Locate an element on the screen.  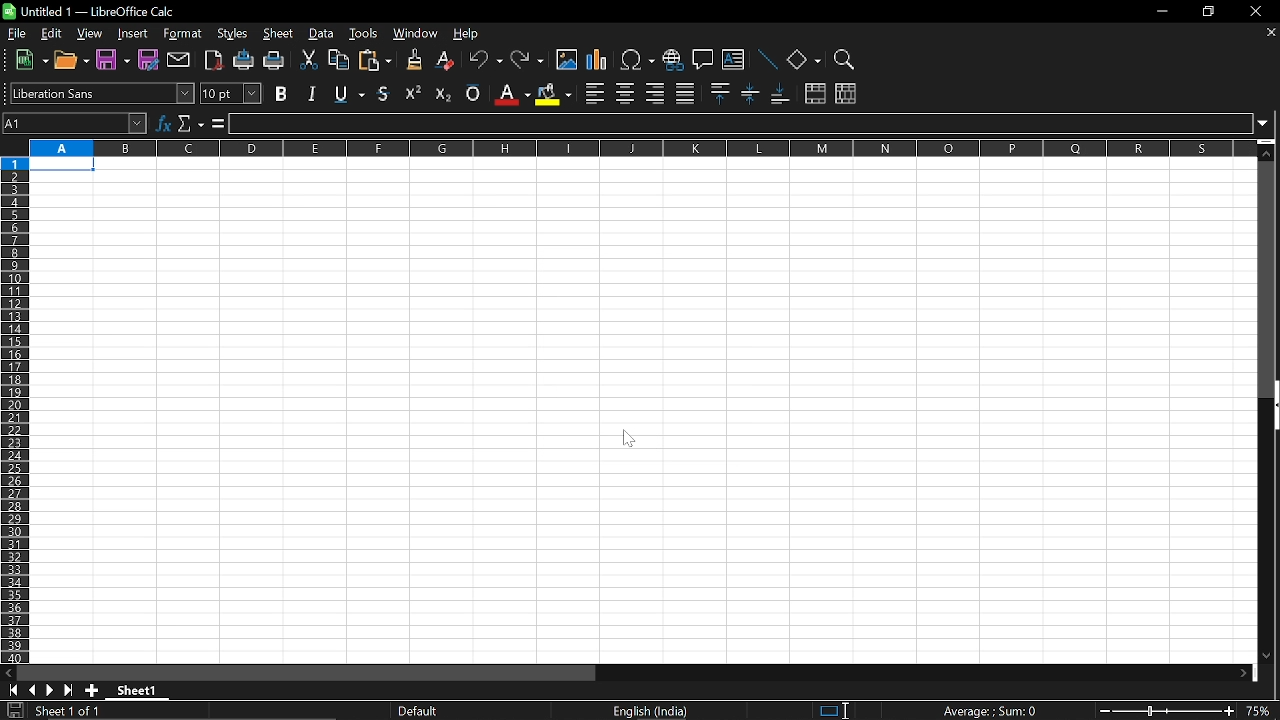
align right is located at coordinates (655, 93).